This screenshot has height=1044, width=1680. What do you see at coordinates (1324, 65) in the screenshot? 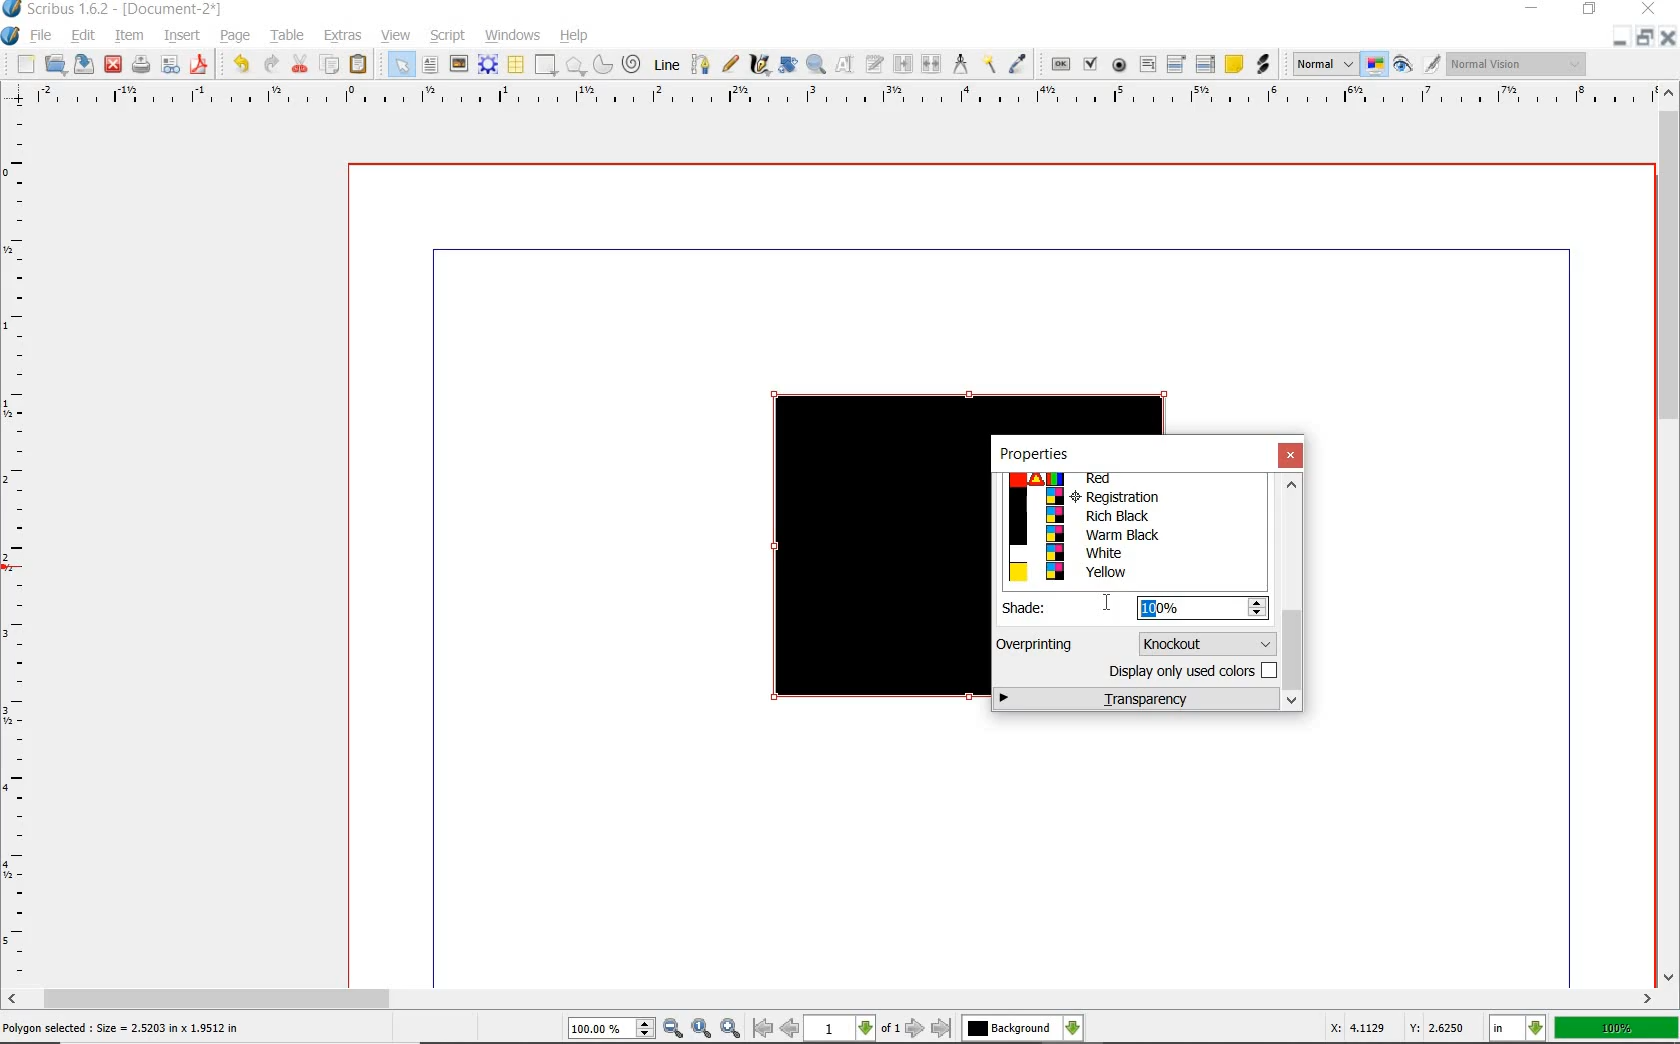
I see `image preview quality` at bounding box center [1324, 65].